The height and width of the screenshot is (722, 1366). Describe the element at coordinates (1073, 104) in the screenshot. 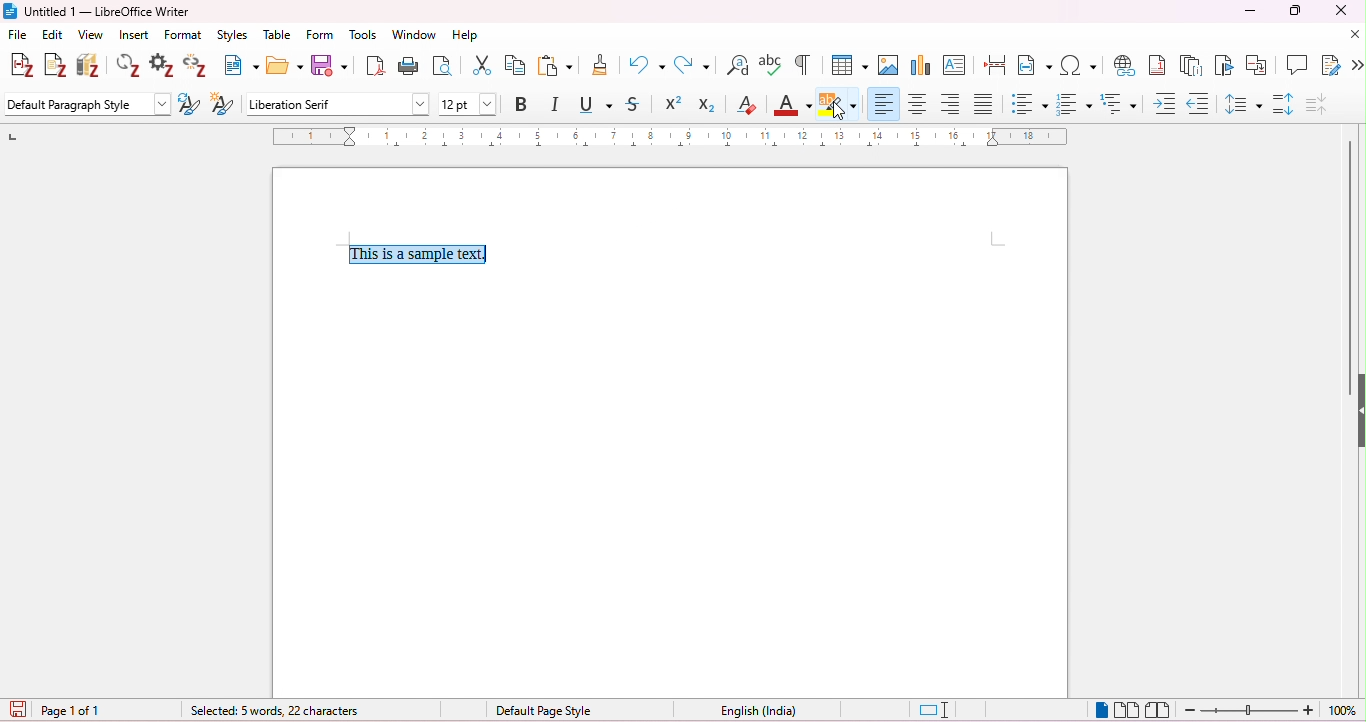

I see `numbered` at that location.